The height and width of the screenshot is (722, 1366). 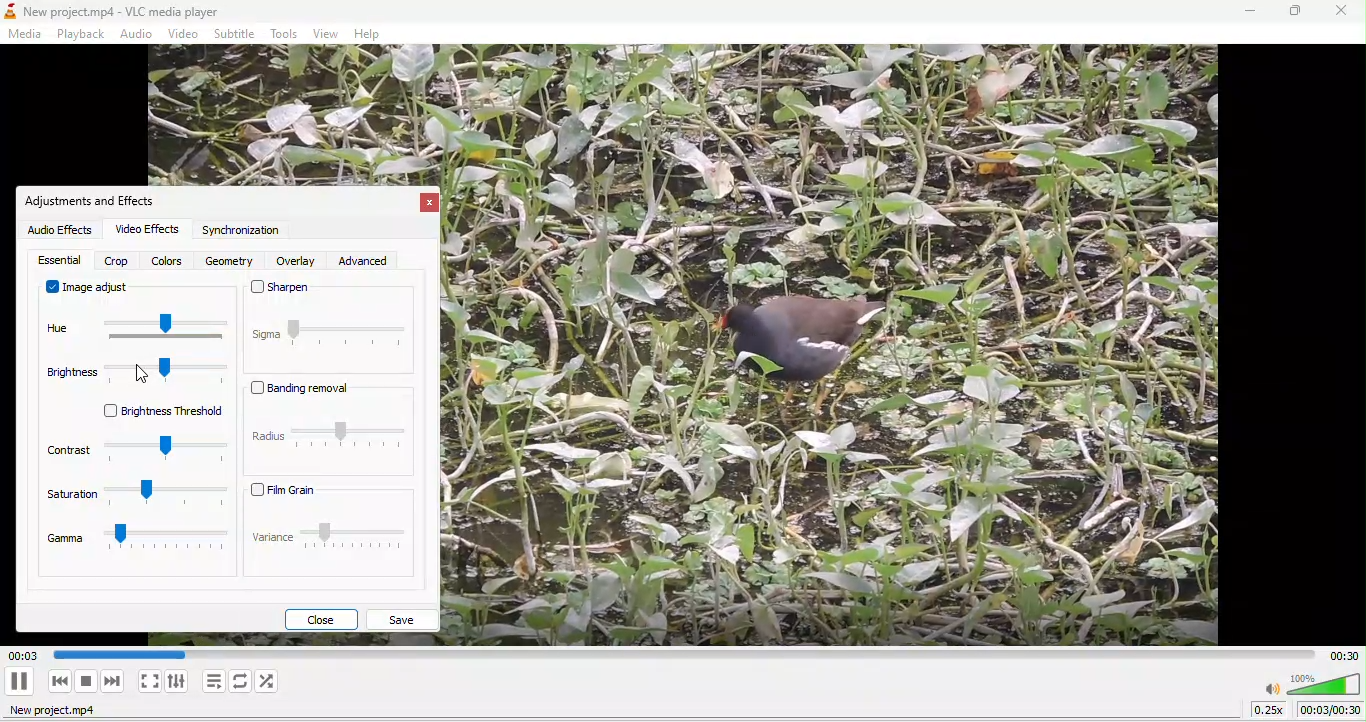 What do you see at coordinates (95, 201) in the screenshot?
I see `adjustments and effects` at bounding box center [95, 201].